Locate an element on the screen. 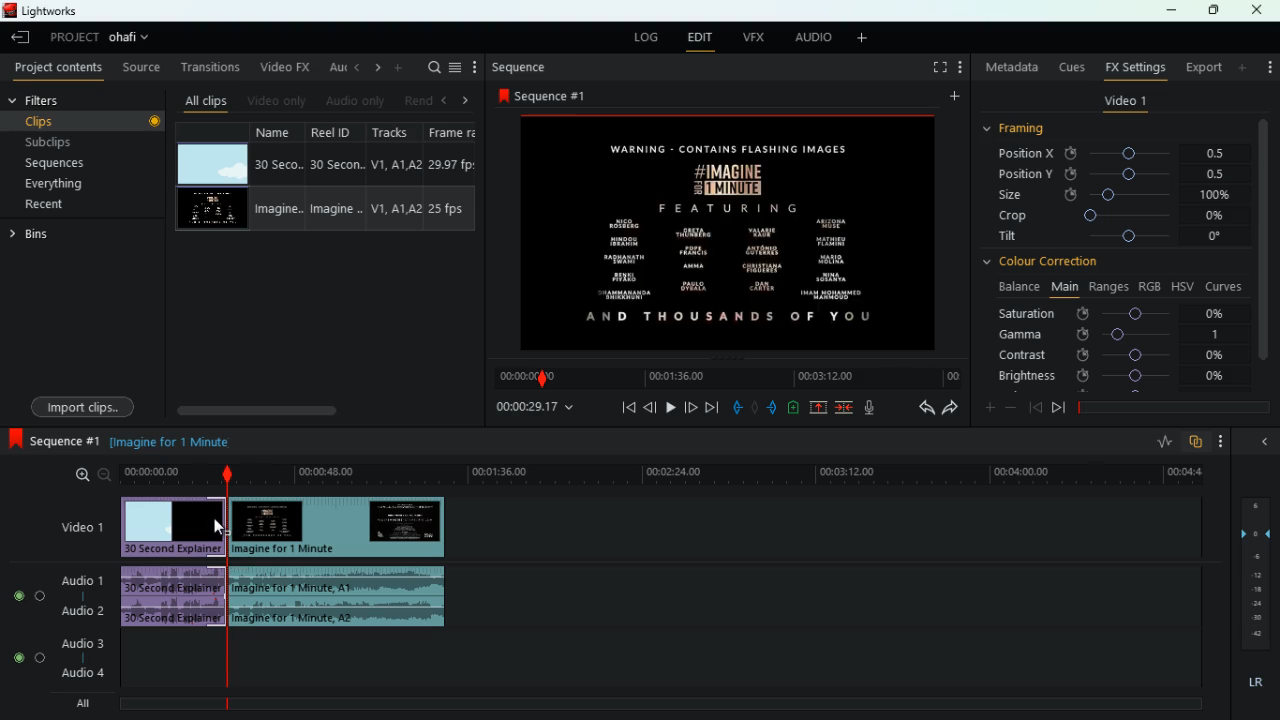 The height and width of the screenshot is (720, 1280). colour correction is located at coordinates (1048, 261).